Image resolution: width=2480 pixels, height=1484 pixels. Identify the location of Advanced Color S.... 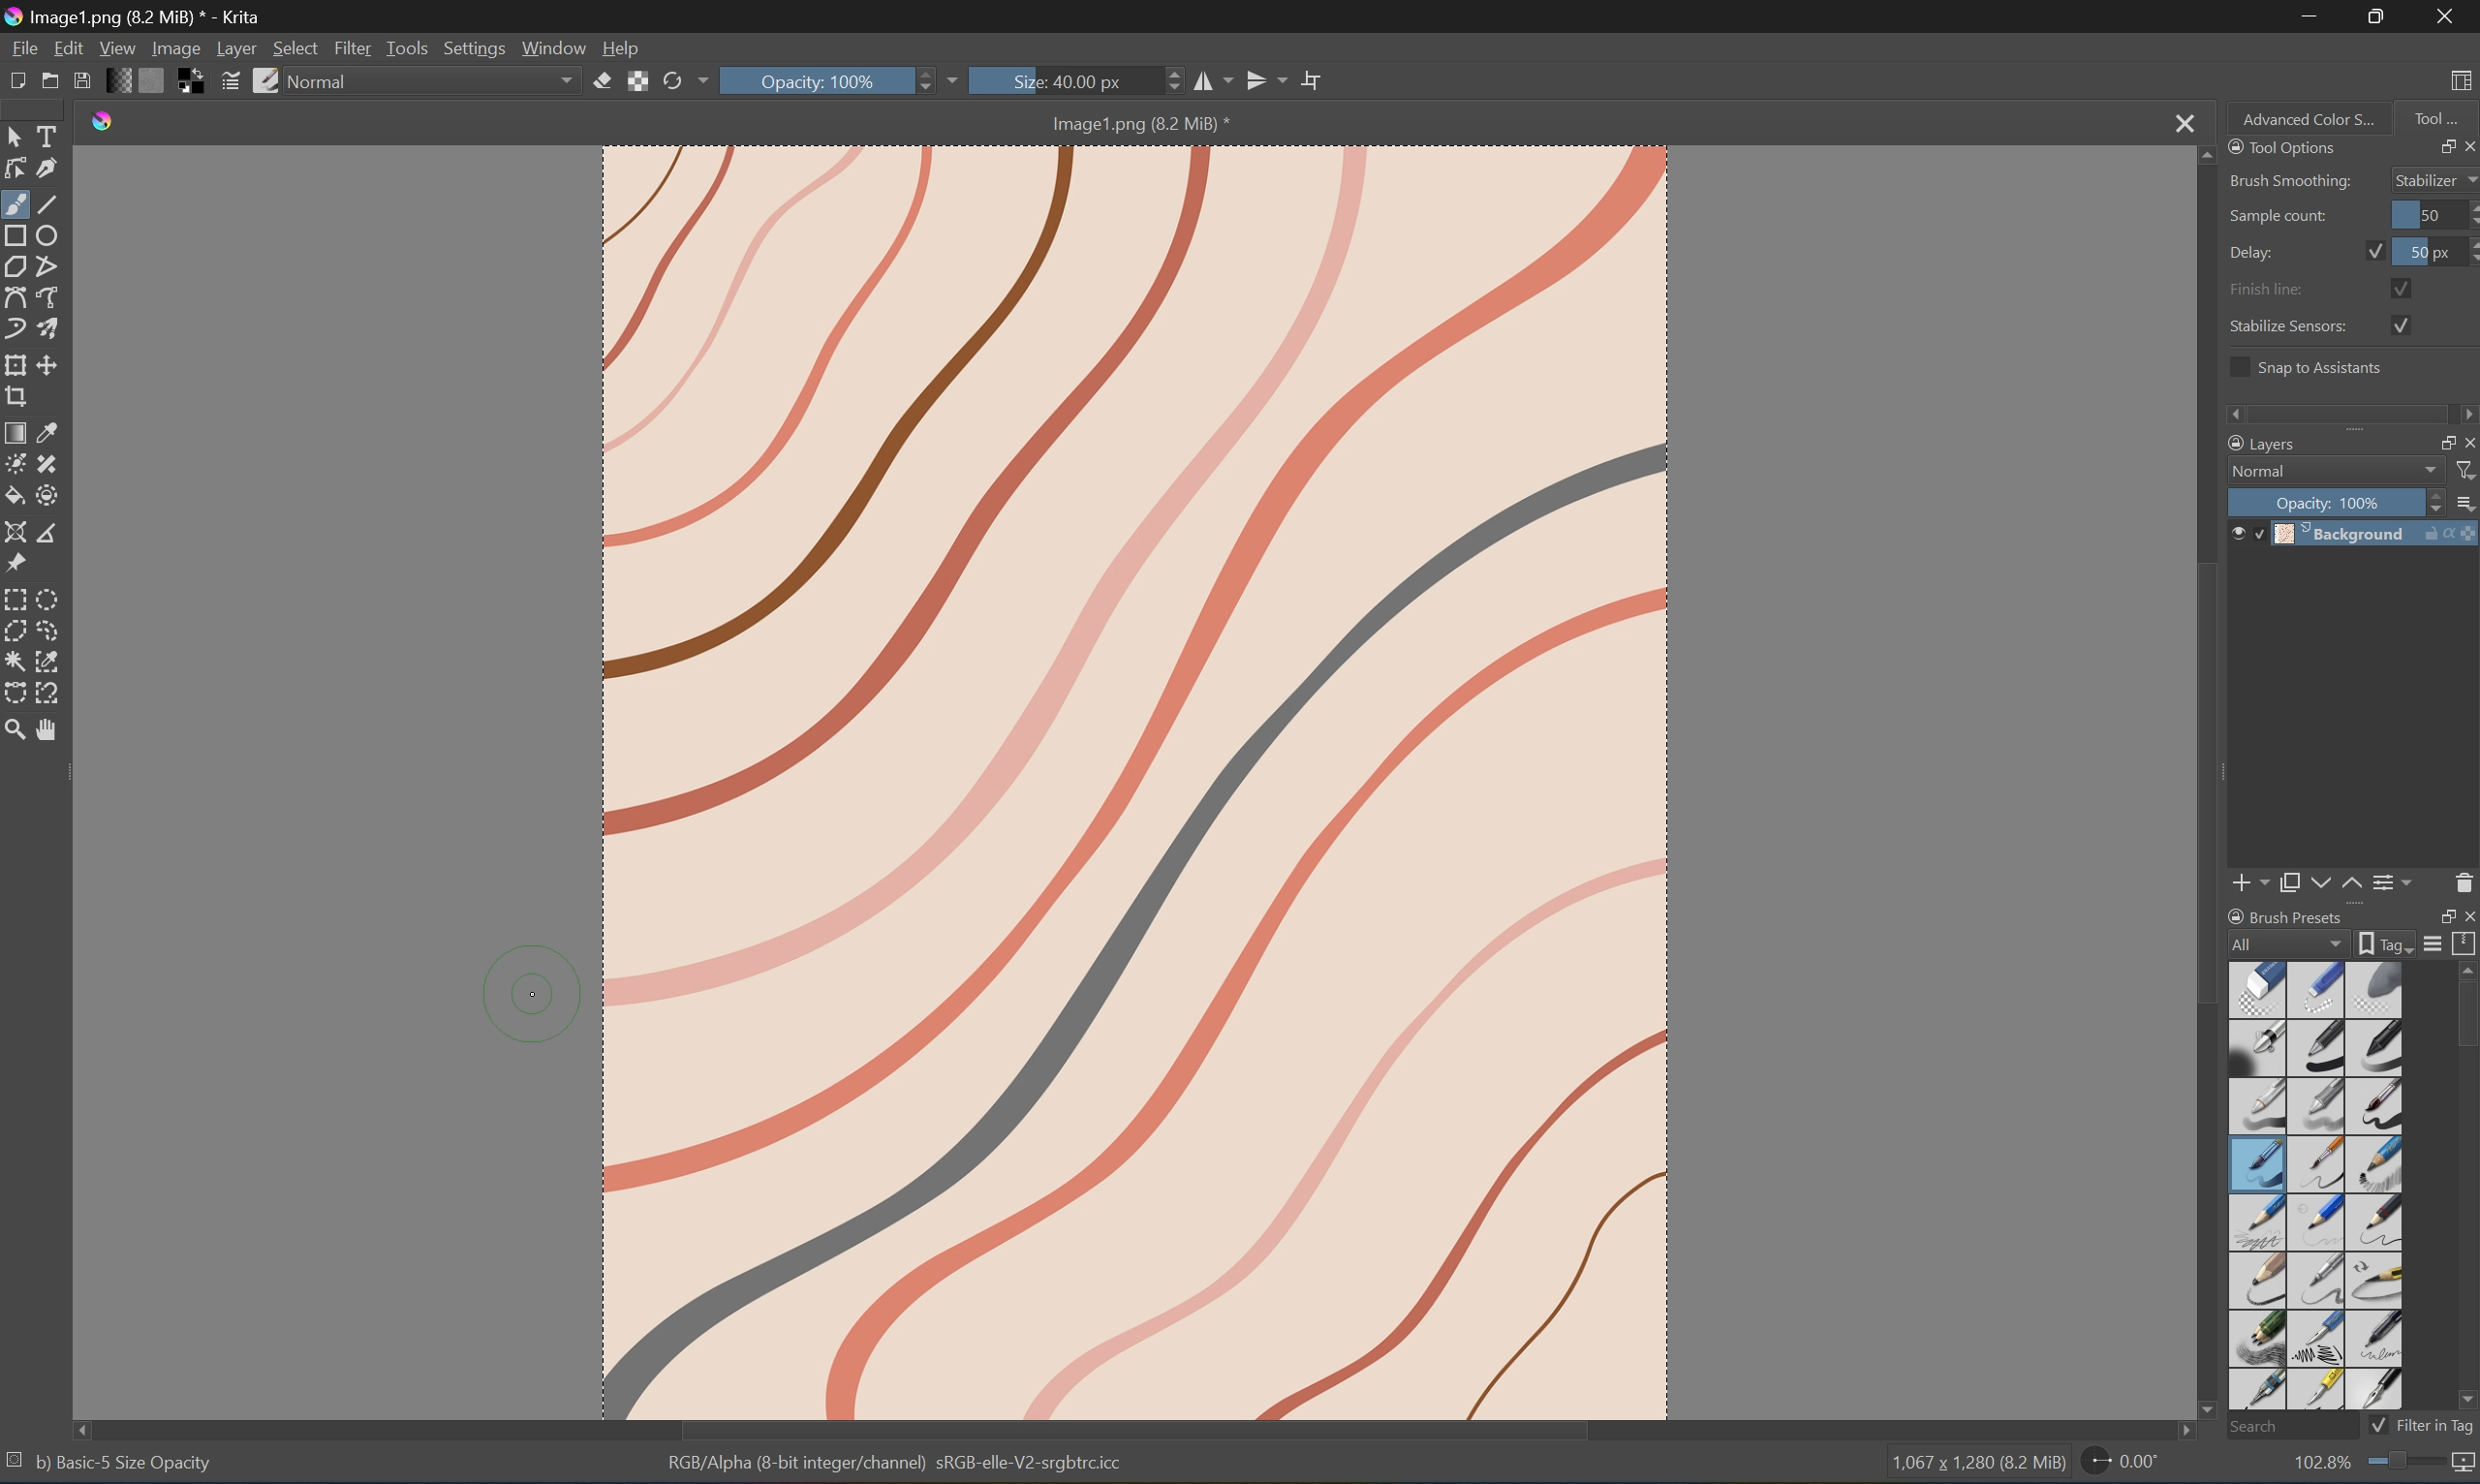
(2311, 120).